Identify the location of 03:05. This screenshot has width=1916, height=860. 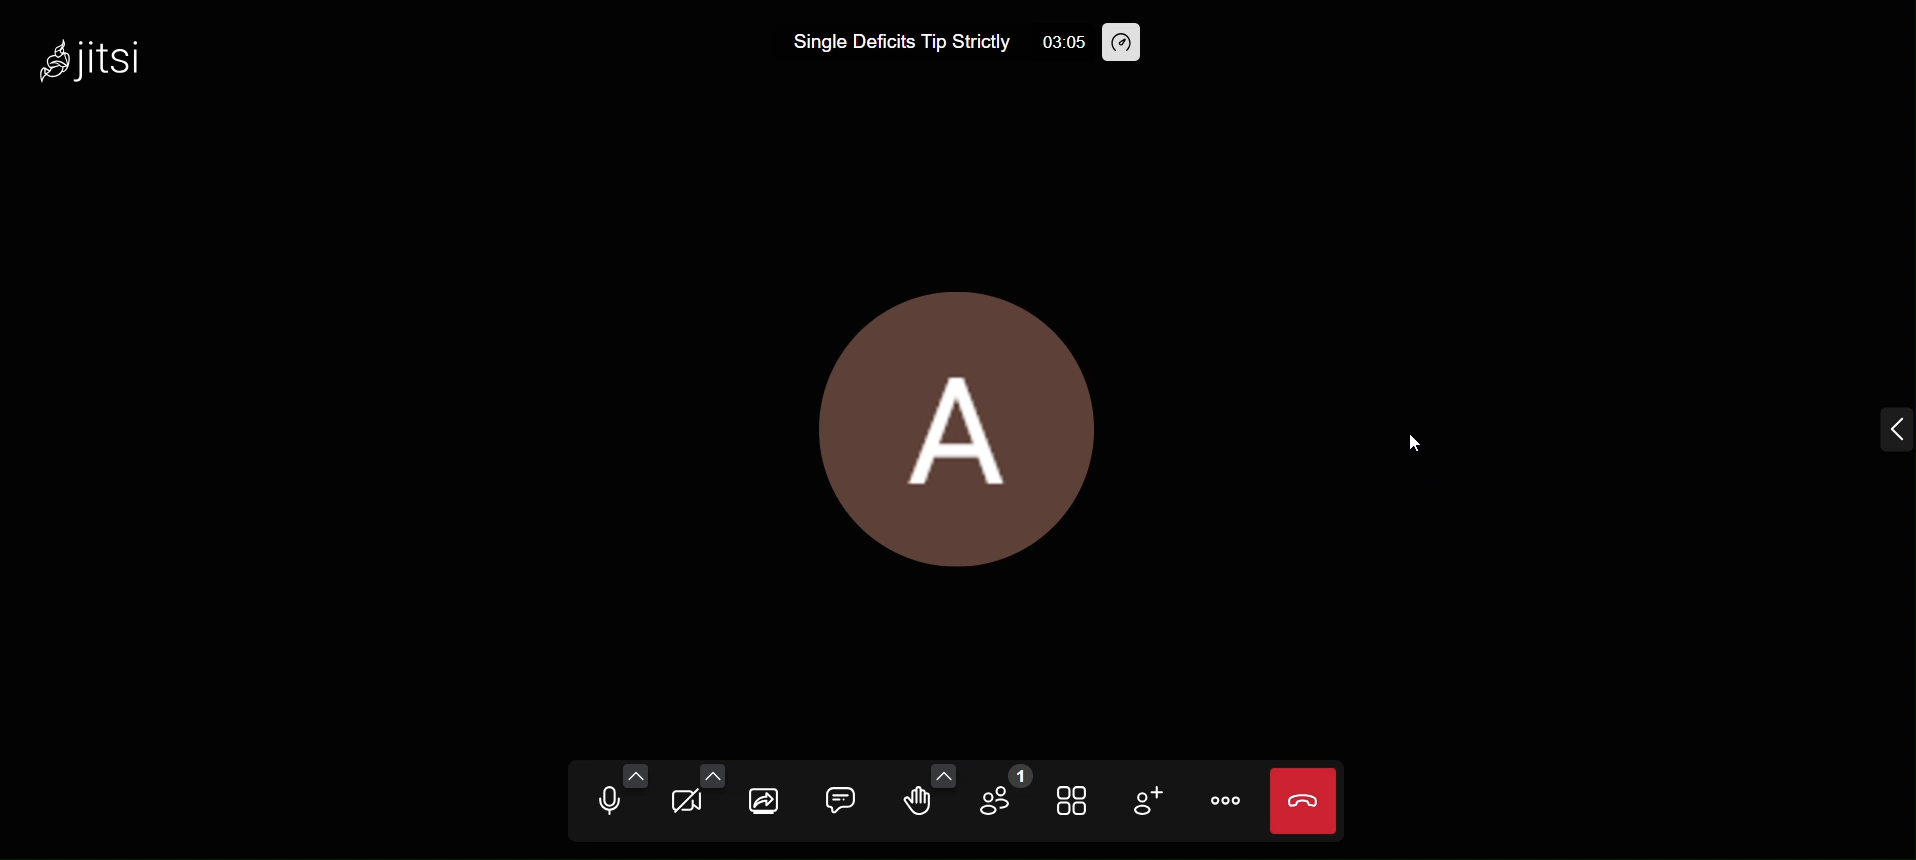
(1054, 43).